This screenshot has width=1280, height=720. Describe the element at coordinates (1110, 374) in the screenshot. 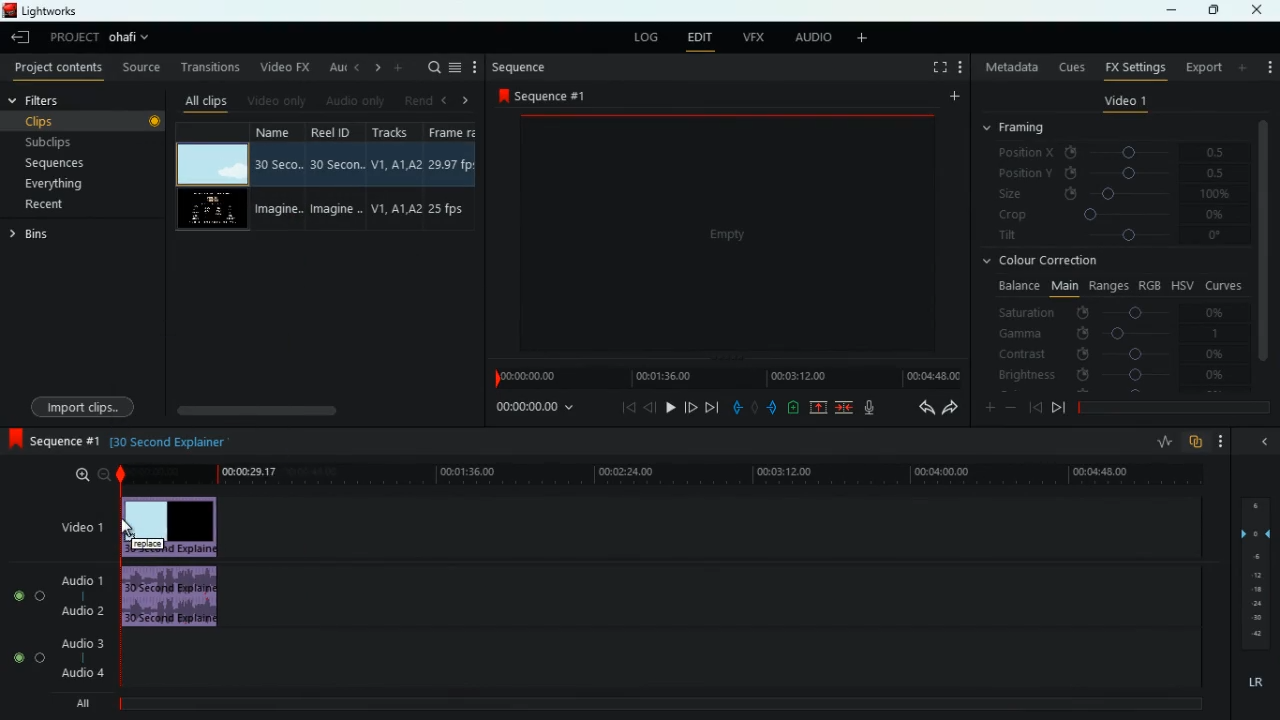

I see `brightness` at that location.